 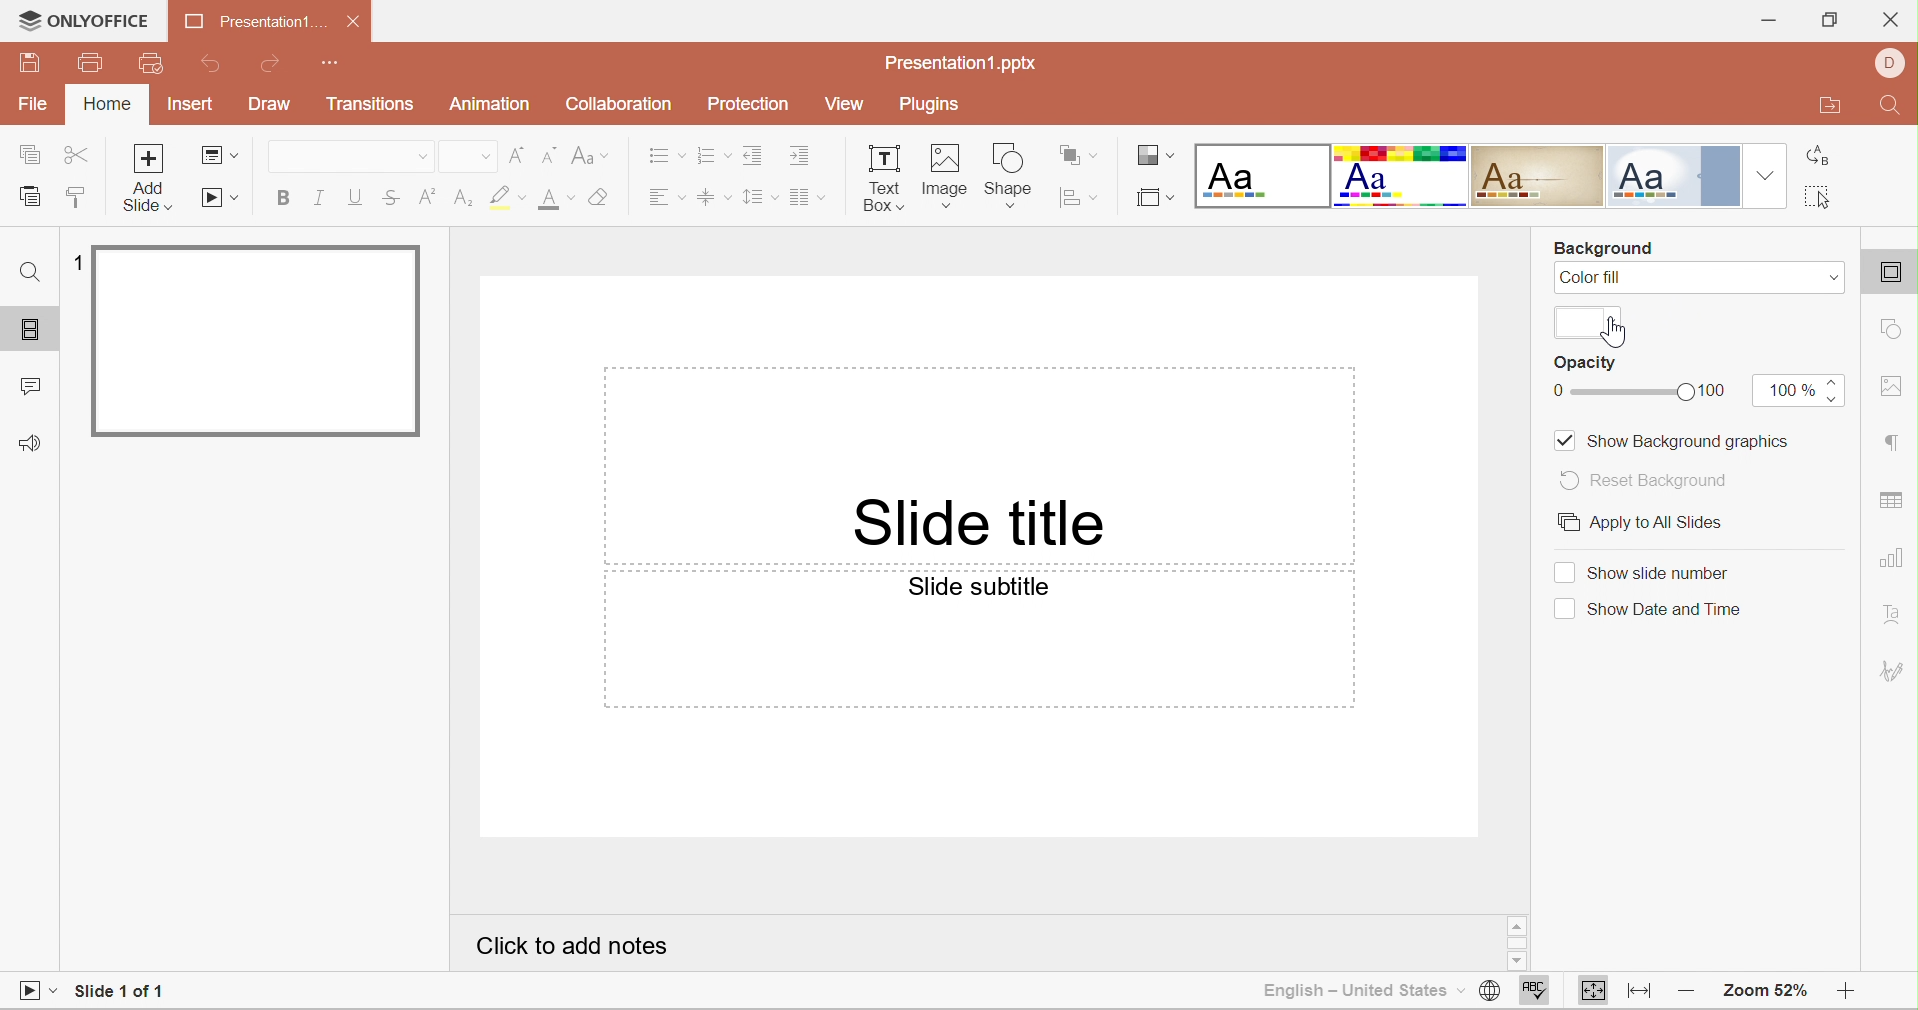 What do you see at coordinates (353, 196) in the screenshot?
I see `Underline` at bounding box center [353, 196].